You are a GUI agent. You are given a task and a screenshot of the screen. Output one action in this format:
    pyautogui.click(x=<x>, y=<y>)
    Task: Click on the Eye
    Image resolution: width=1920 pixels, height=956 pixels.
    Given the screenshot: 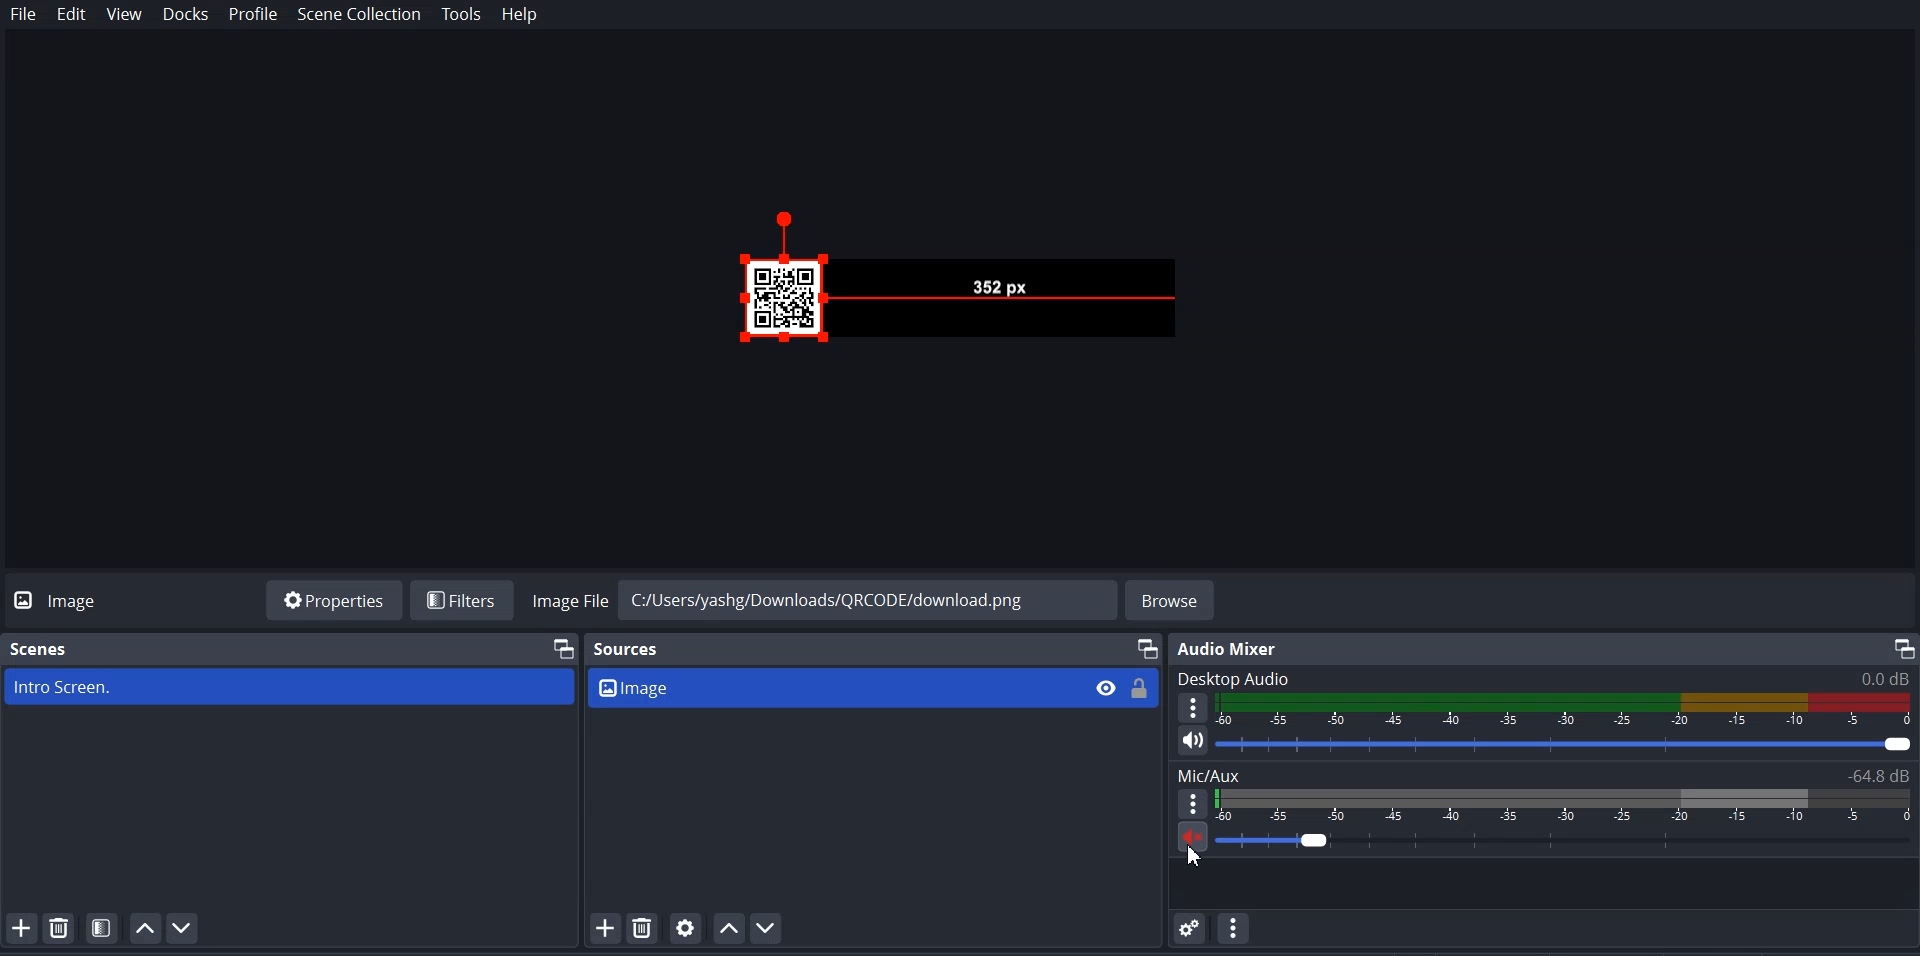 What is the action you would take?
    pyautogui.click(x=1105, y=687)
    